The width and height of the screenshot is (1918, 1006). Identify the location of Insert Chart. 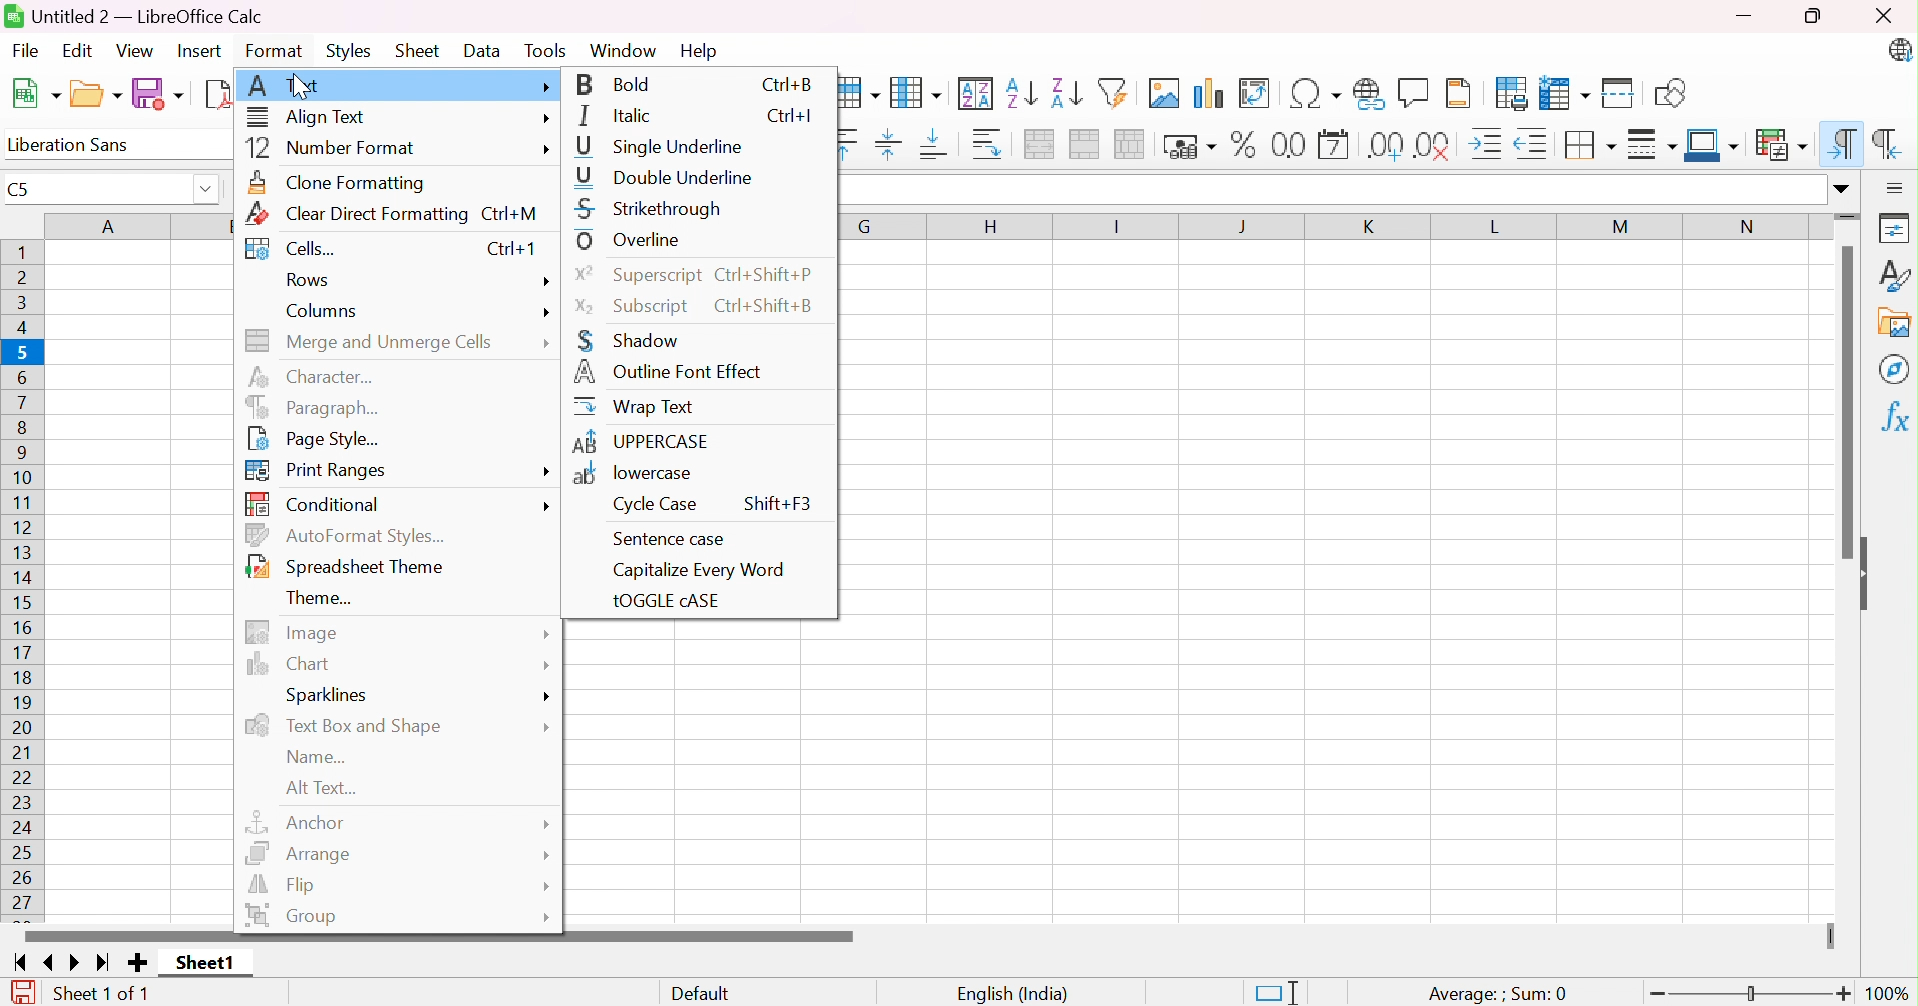
(1211, 91).